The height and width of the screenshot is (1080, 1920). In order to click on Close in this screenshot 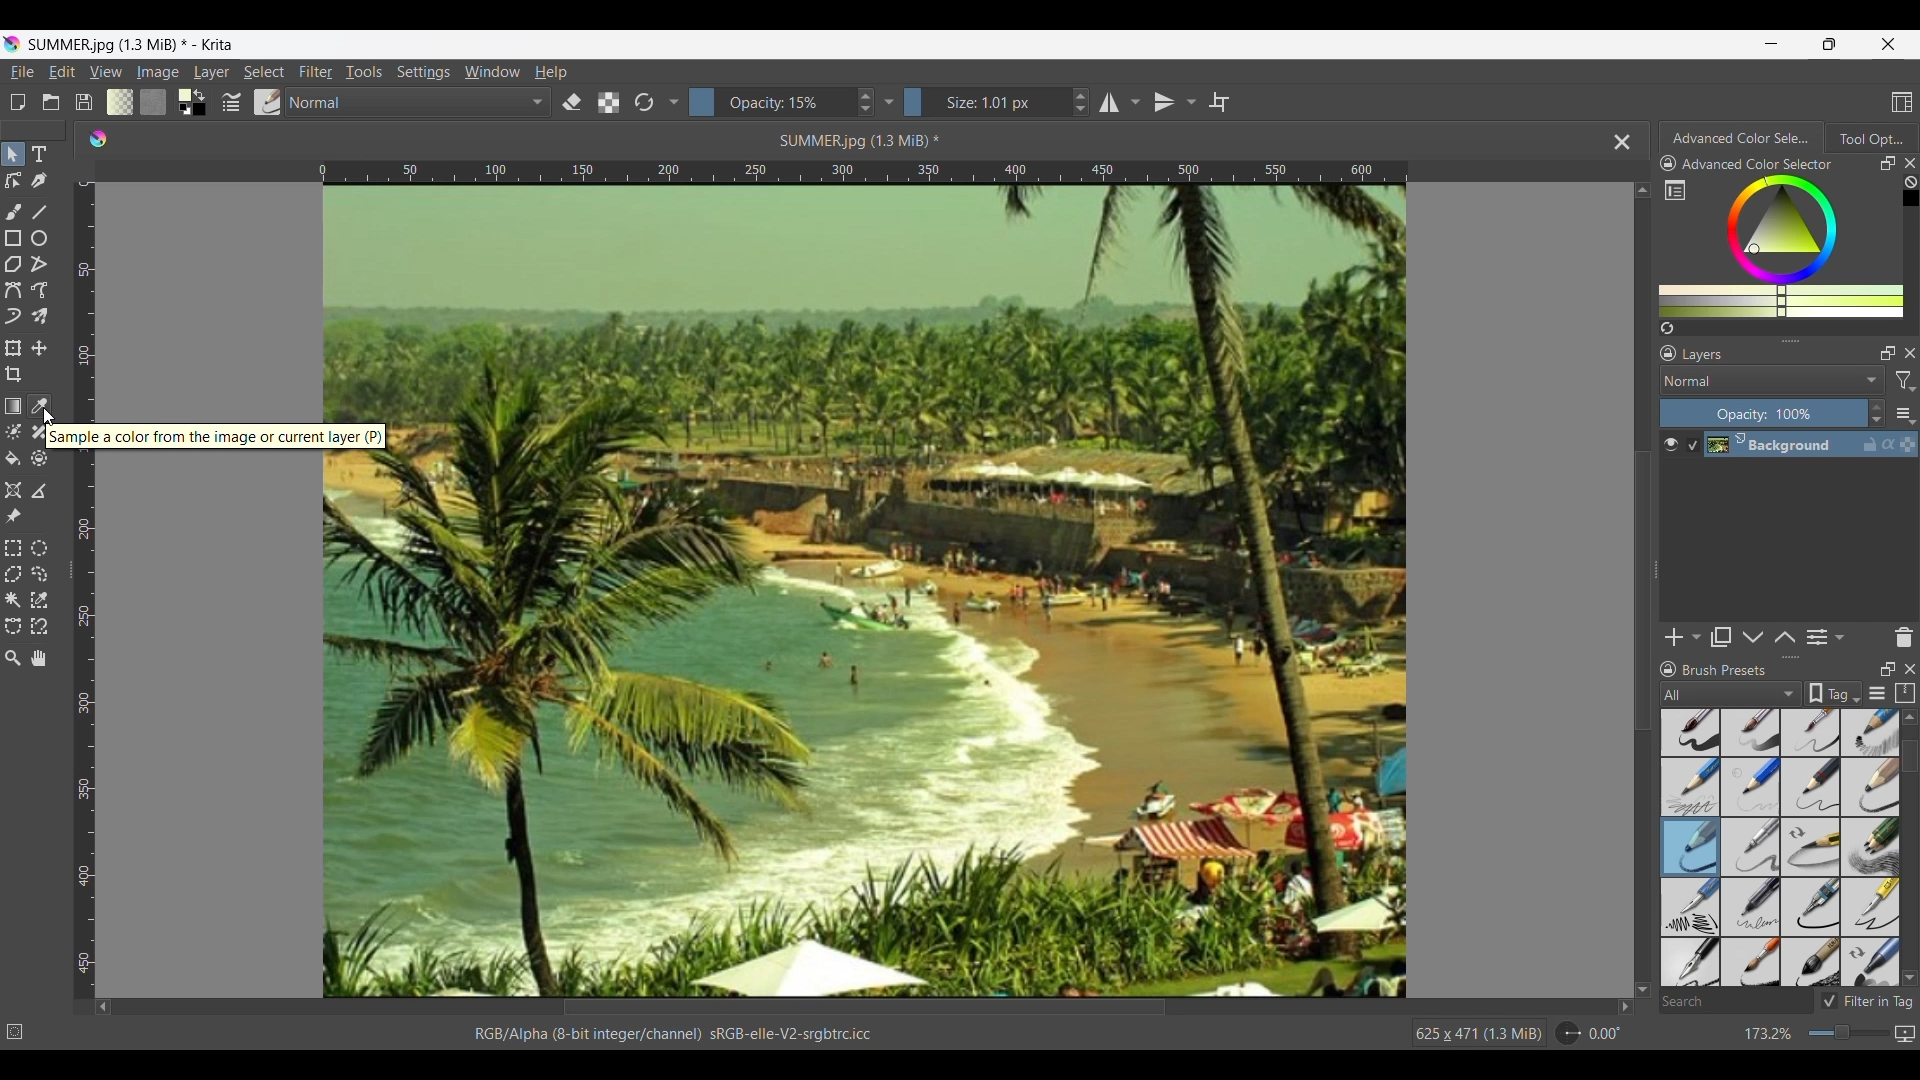, I will do `click(1911, 669)`.